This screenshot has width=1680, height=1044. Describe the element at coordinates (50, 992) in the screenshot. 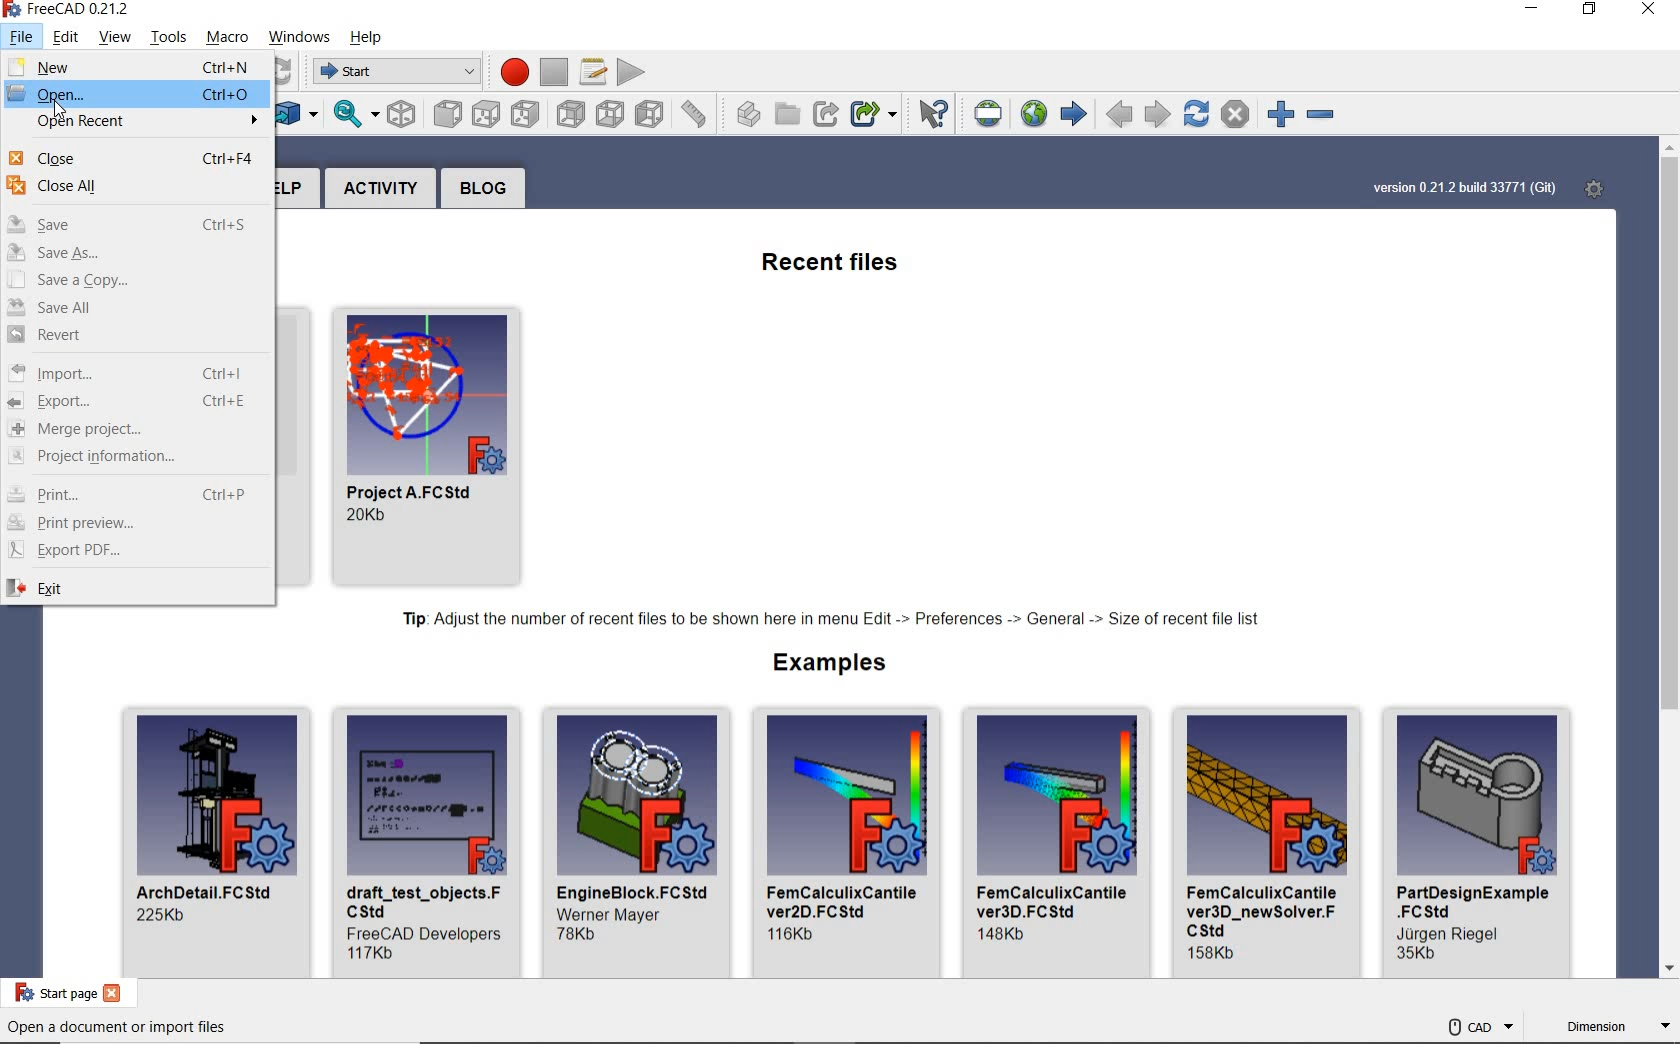

I see `START PAGE` at that location.